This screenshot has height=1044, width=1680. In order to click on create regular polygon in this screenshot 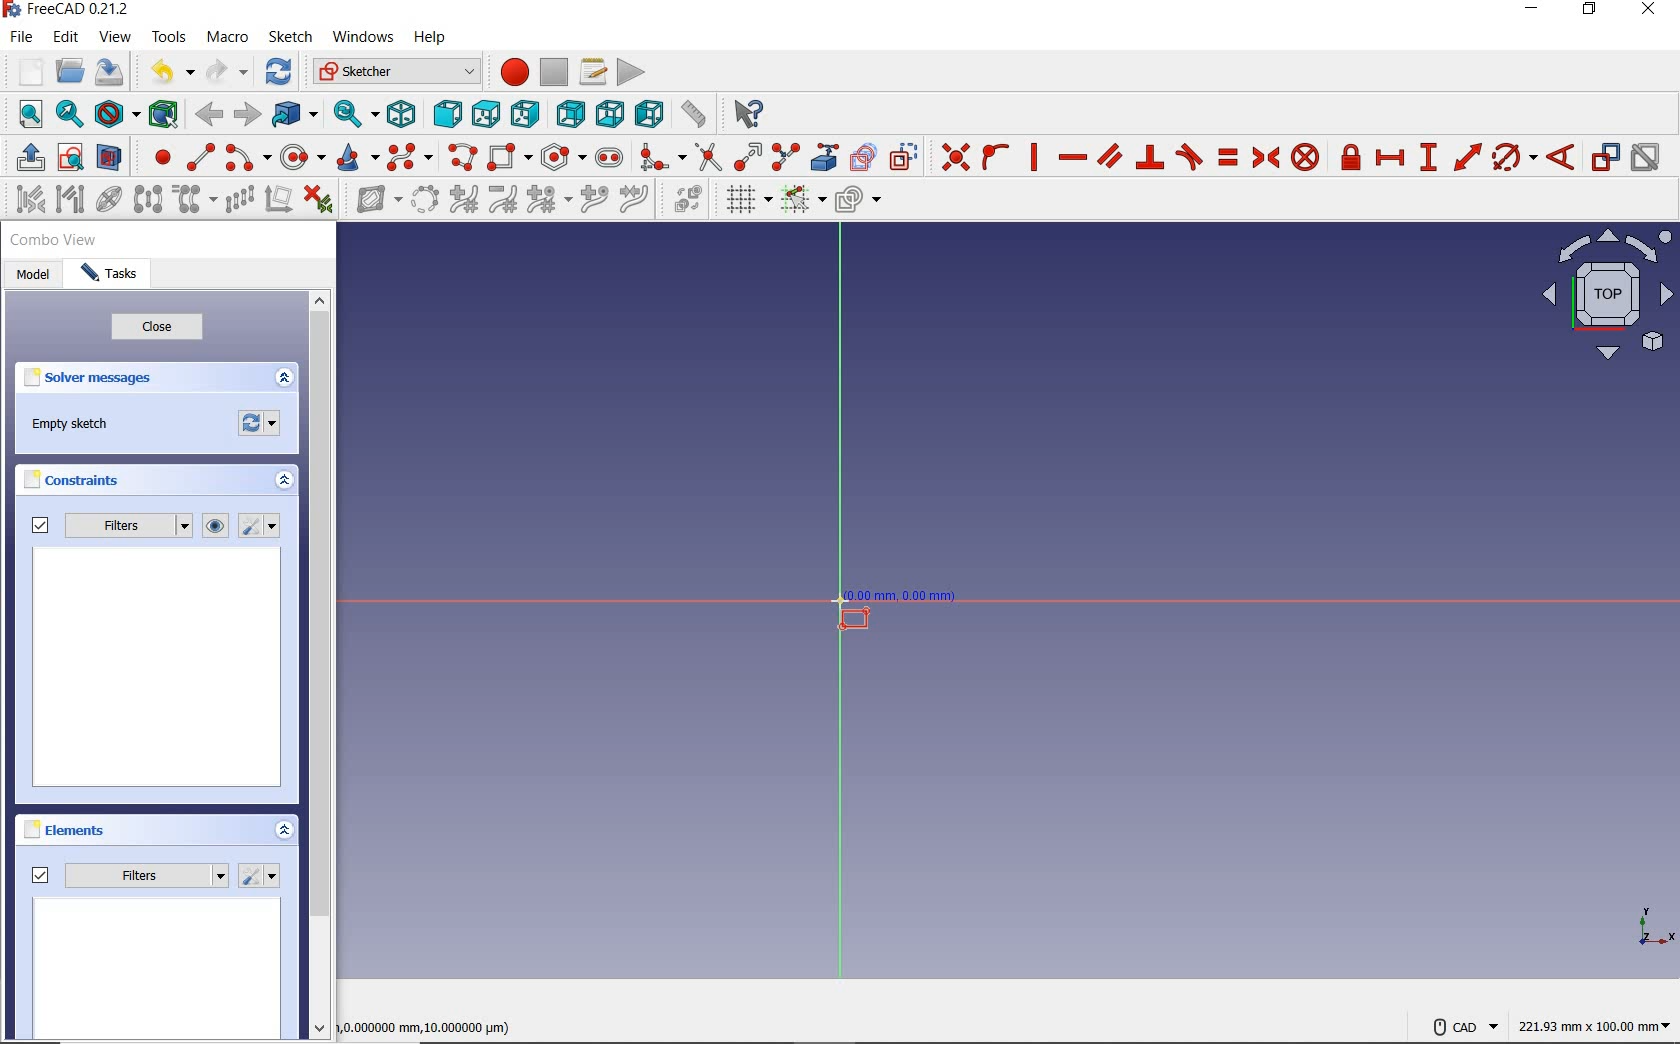, I will do `click(562, 157)`.